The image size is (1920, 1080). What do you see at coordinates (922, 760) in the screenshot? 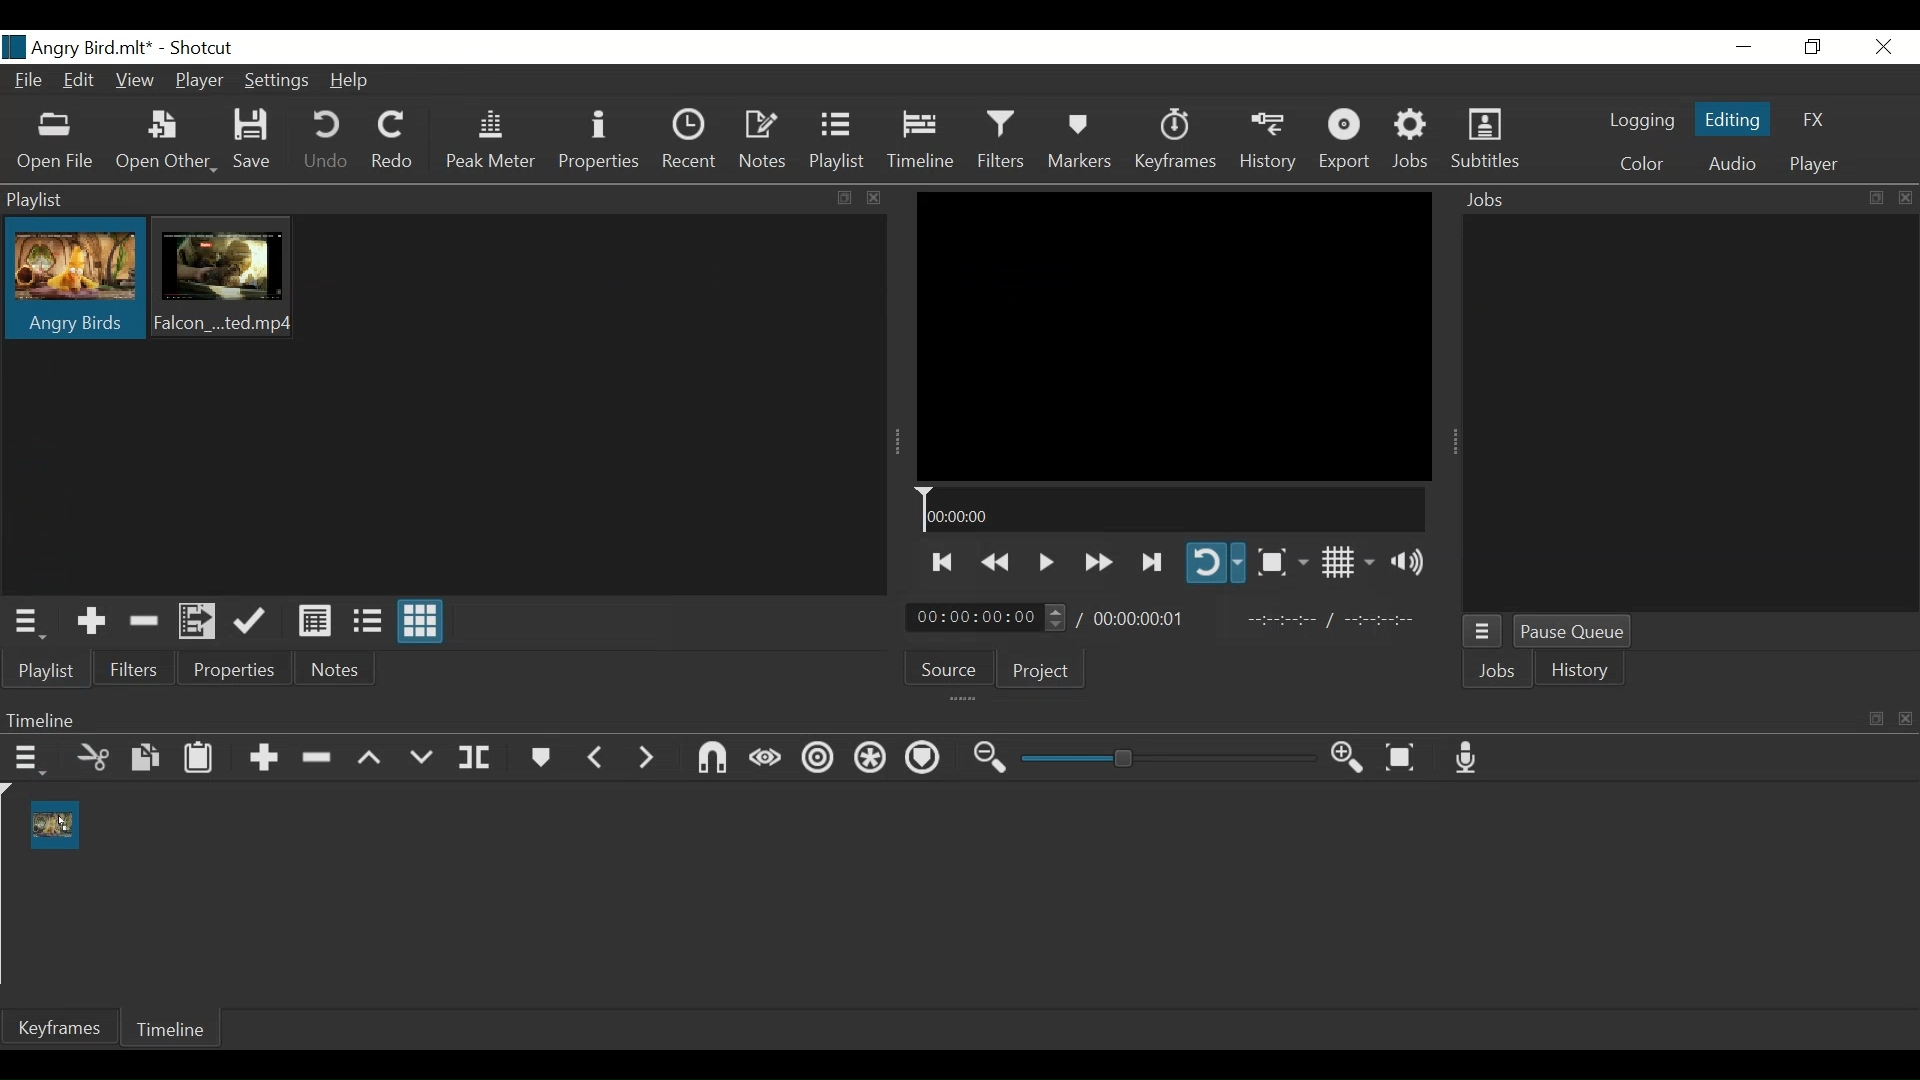
I see `Ripple markers` at bounding box center [922, 760].